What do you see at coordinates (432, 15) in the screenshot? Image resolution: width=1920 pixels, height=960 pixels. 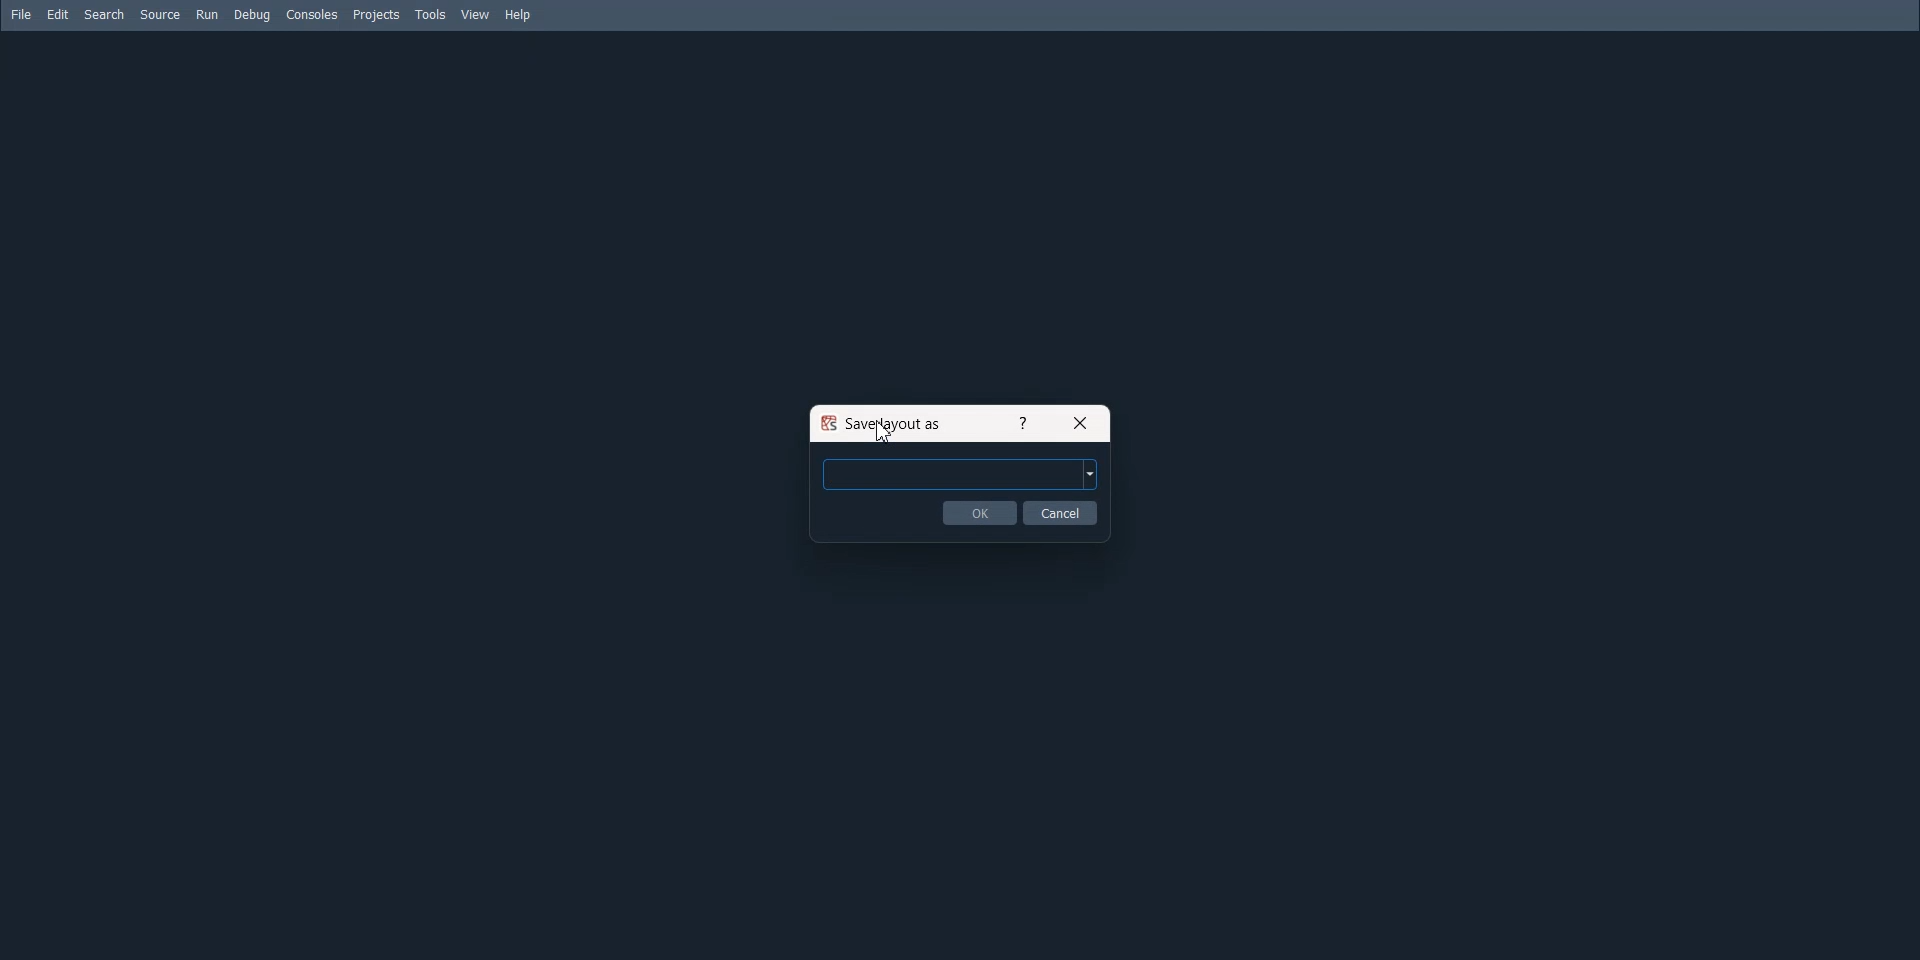 I see `Tools` at bounding box center [432, 15].